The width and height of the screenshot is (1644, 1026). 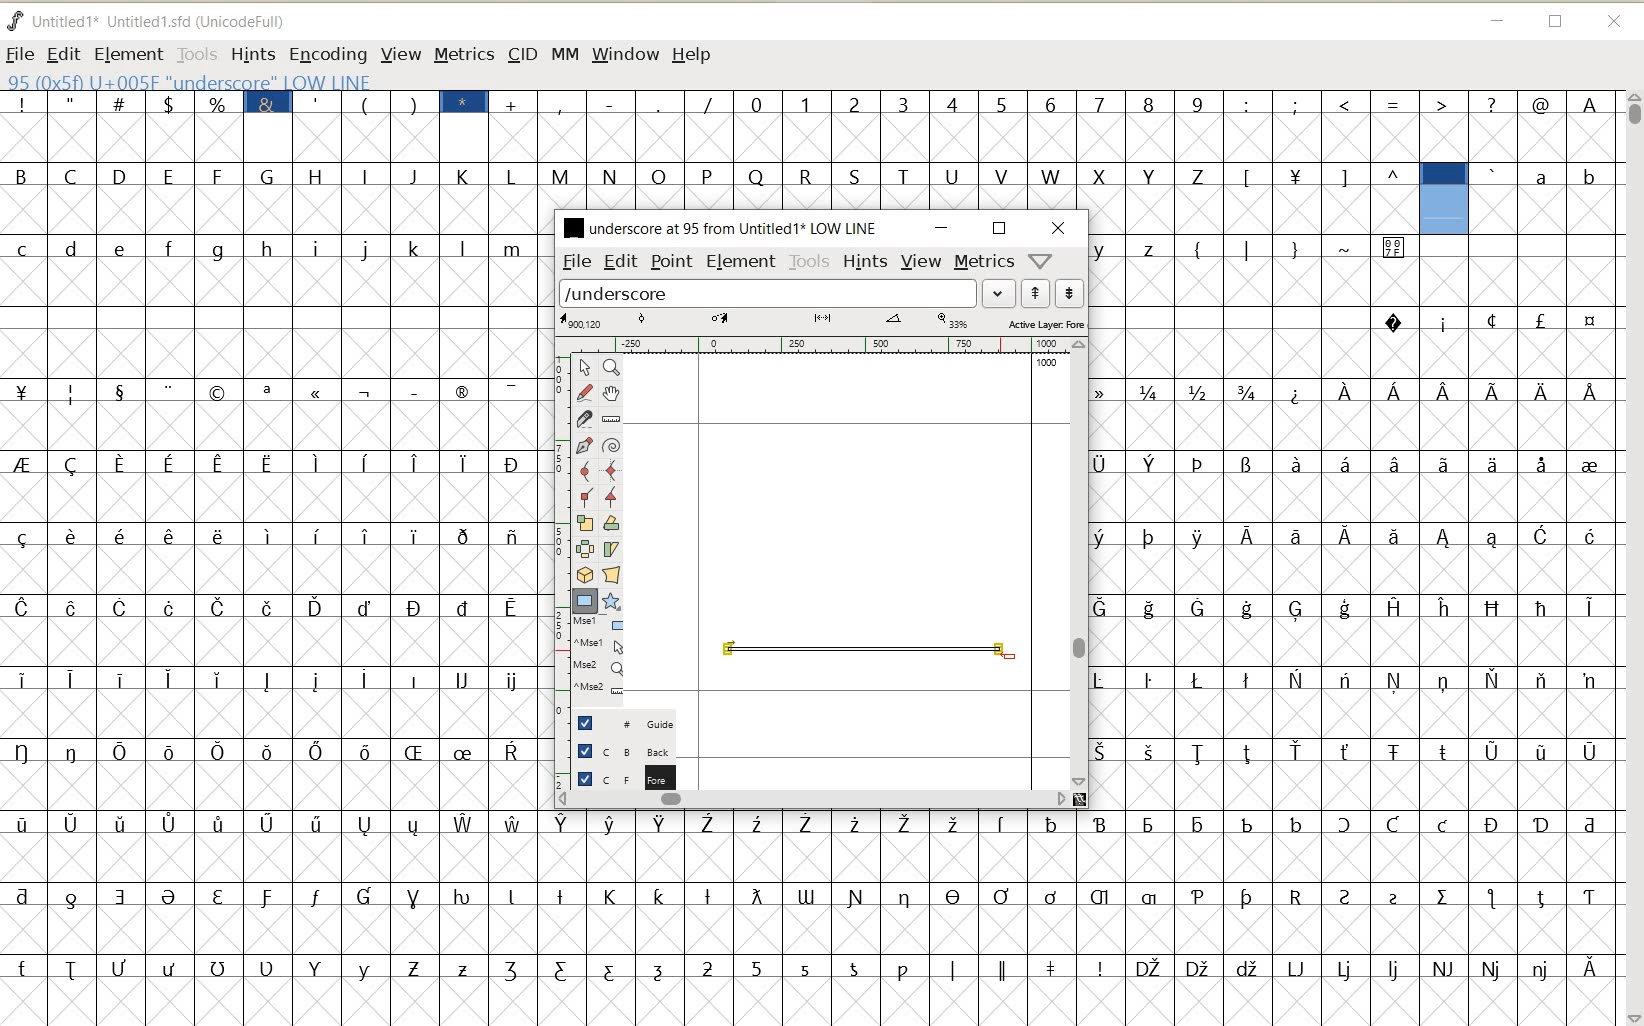 I want to click on VIEW, so click(x=921, y=259).